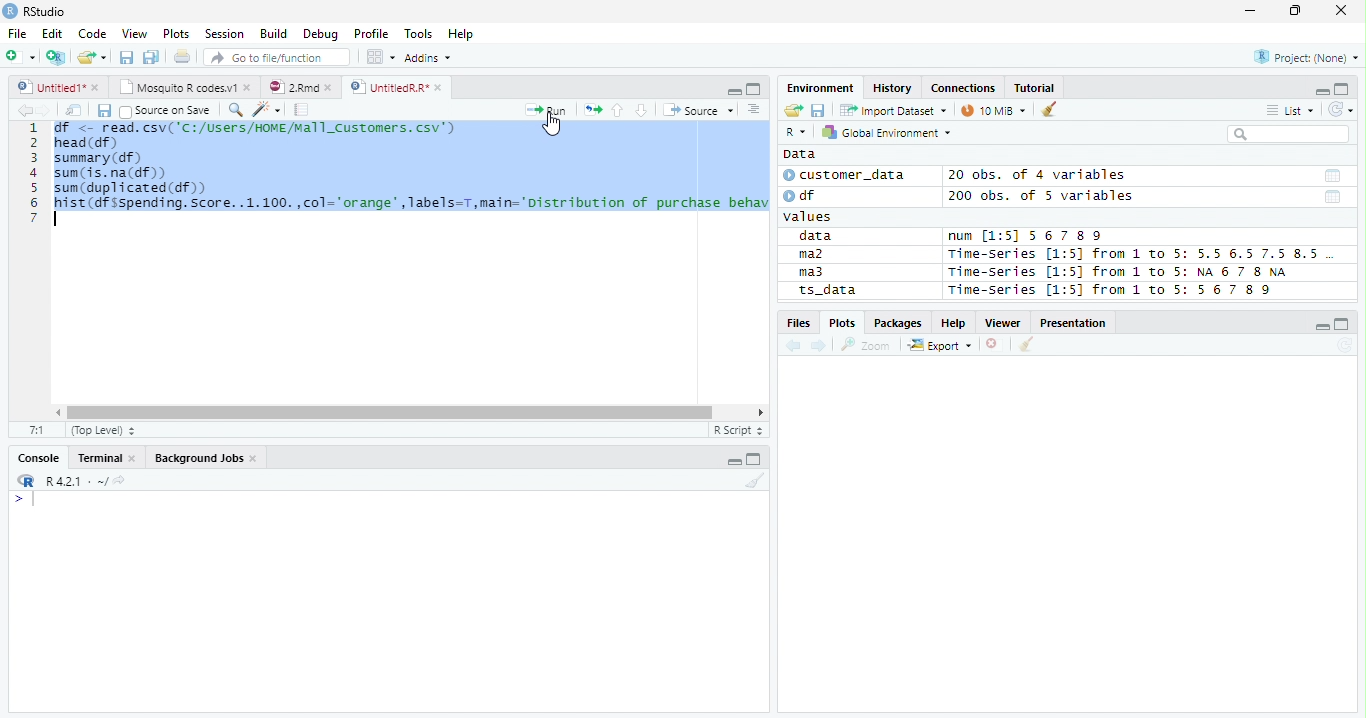 The image size is (1366, 718). What do you see at coordinates (181, 57) in the screenshot?
I see `Print` at bounding box center [181, 57].